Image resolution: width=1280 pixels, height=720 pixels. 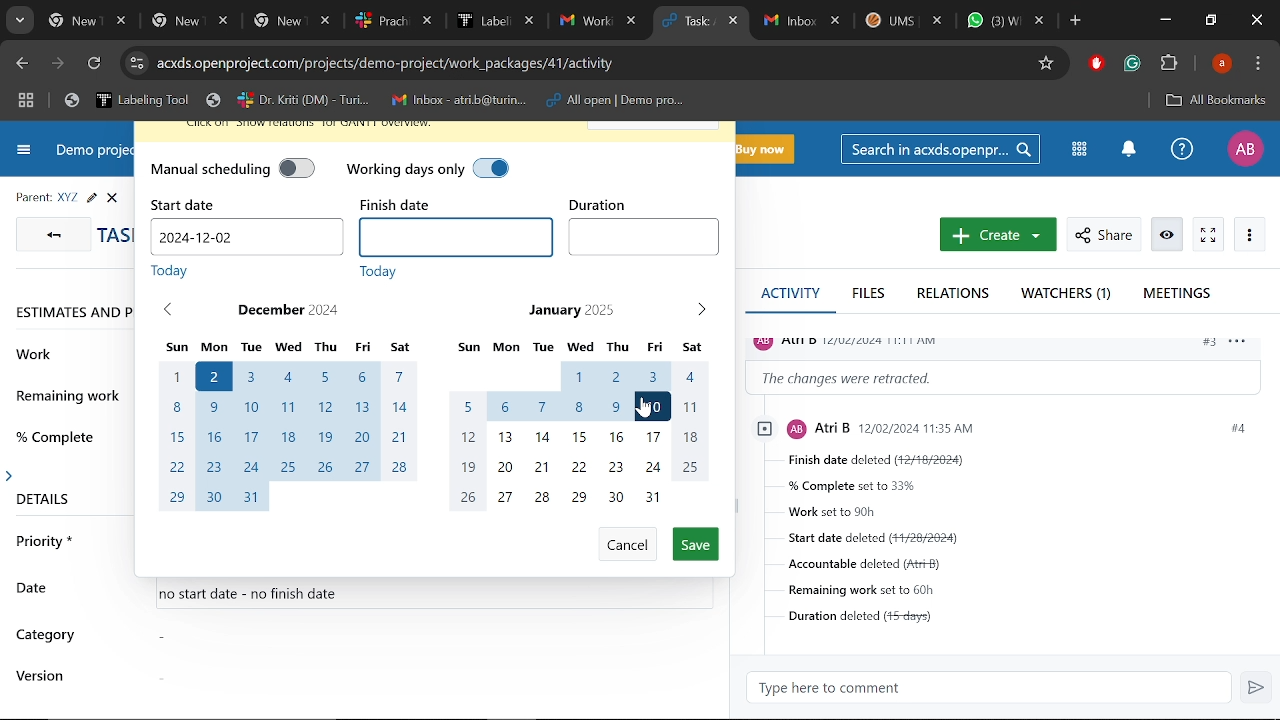 What do you see at coordinates (735, 23) in the screenshot?
I see `Close current tab` at bounding box center [735, 23].